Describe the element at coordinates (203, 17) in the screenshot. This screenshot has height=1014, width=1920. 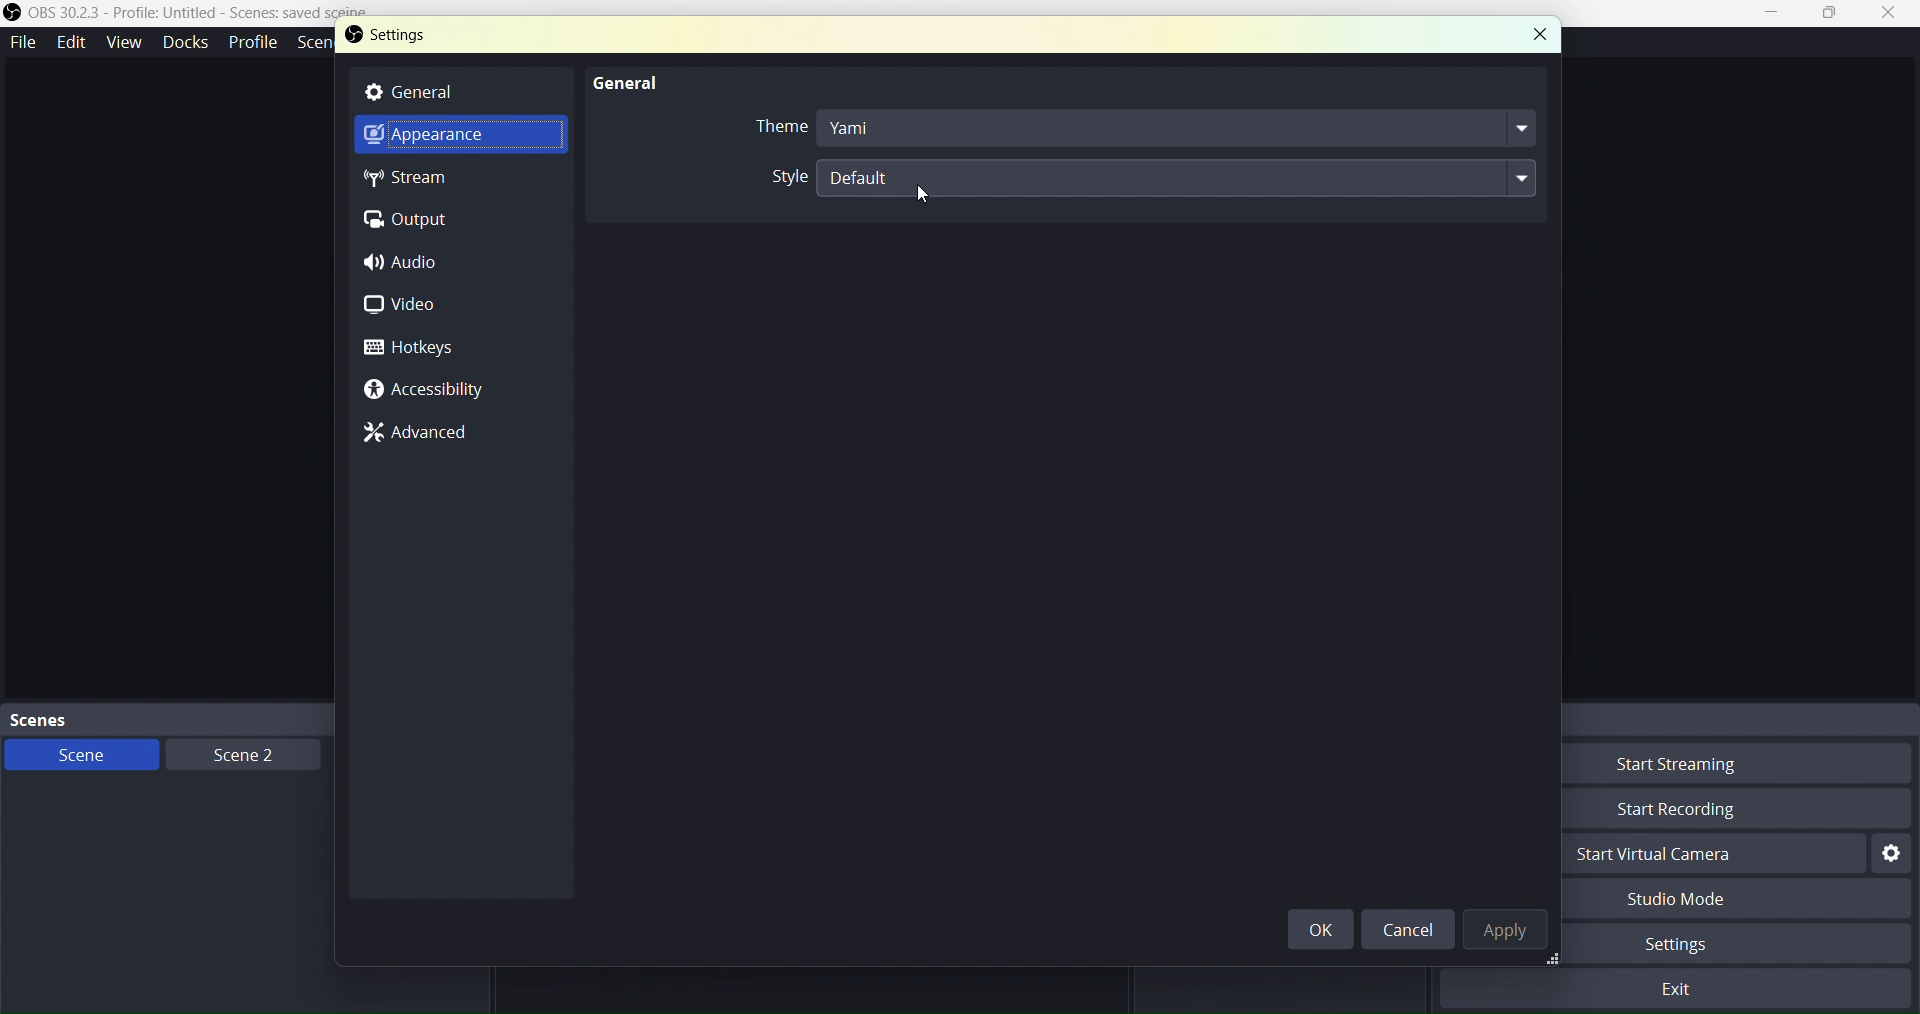
I see `OBS Studio` at that location.